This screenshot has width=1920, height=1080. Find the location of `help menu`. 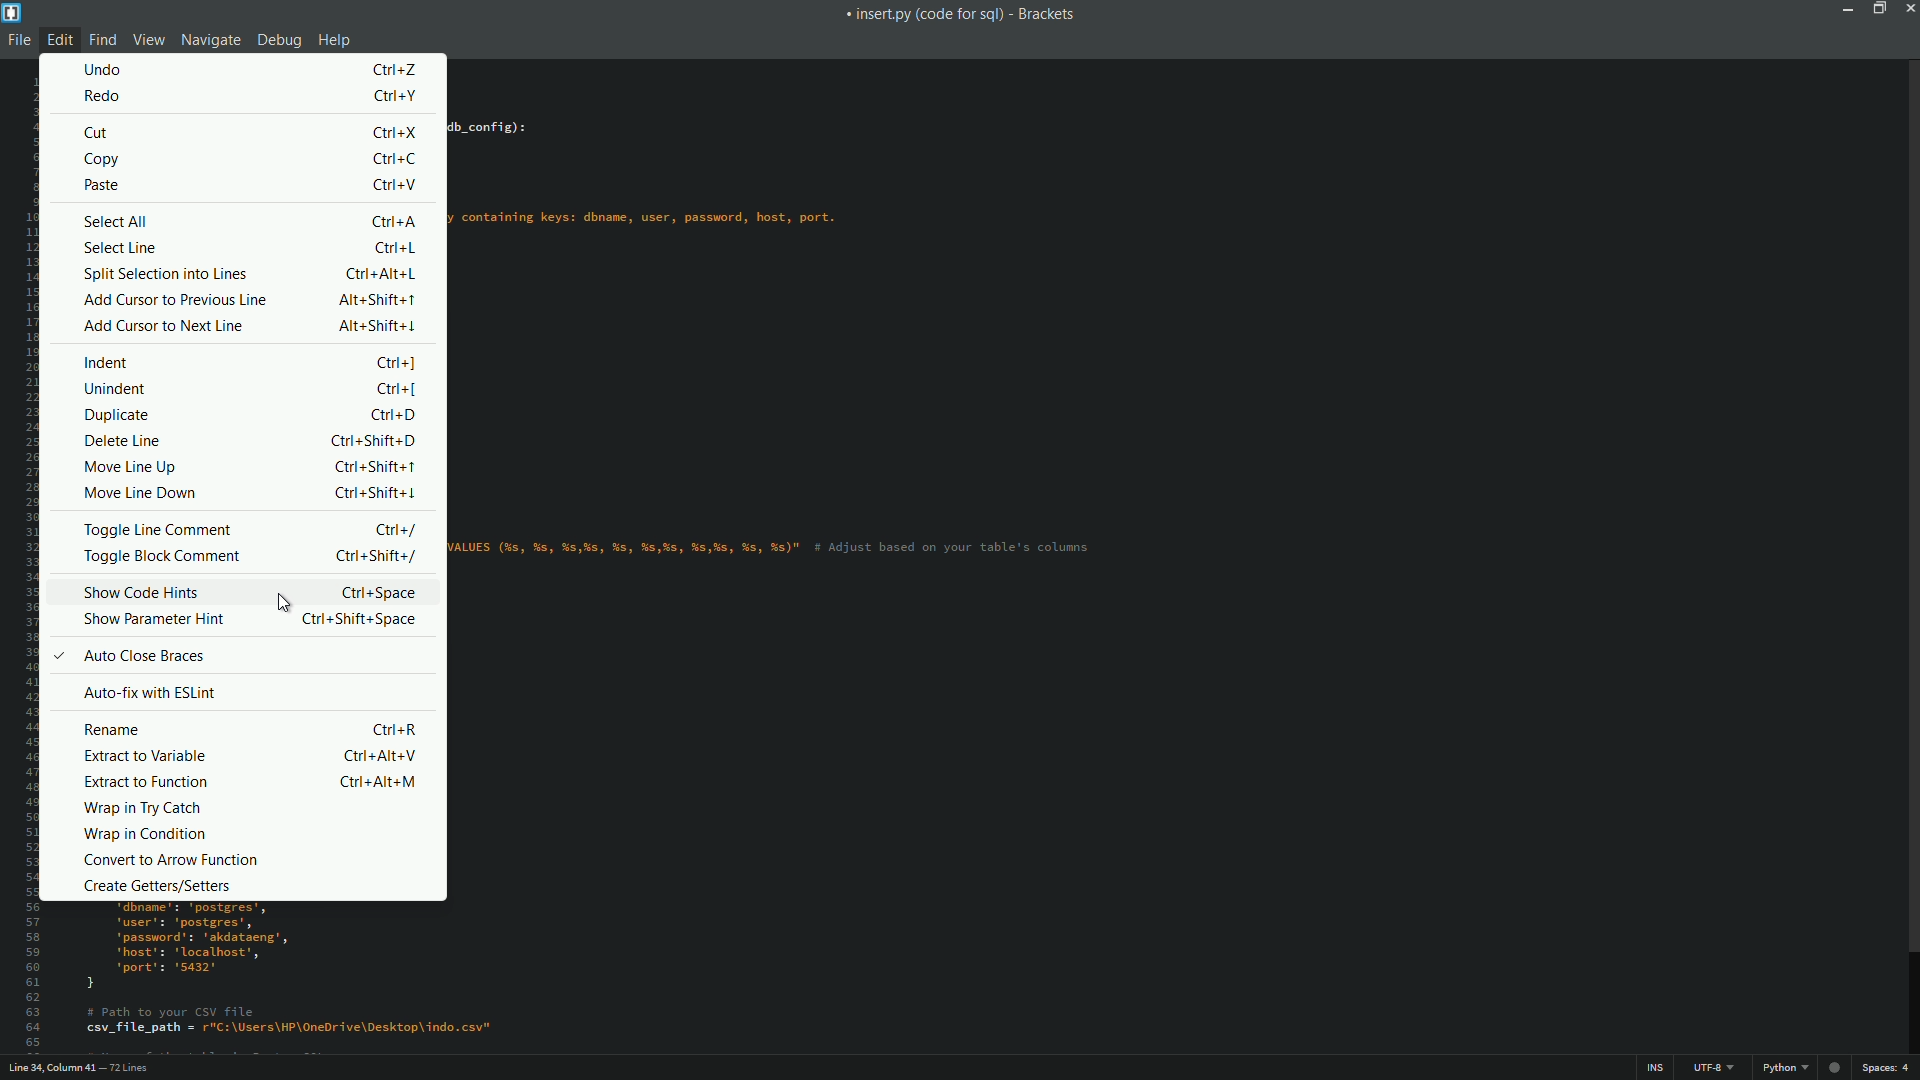

help menu is located at coordinates (335, 42).